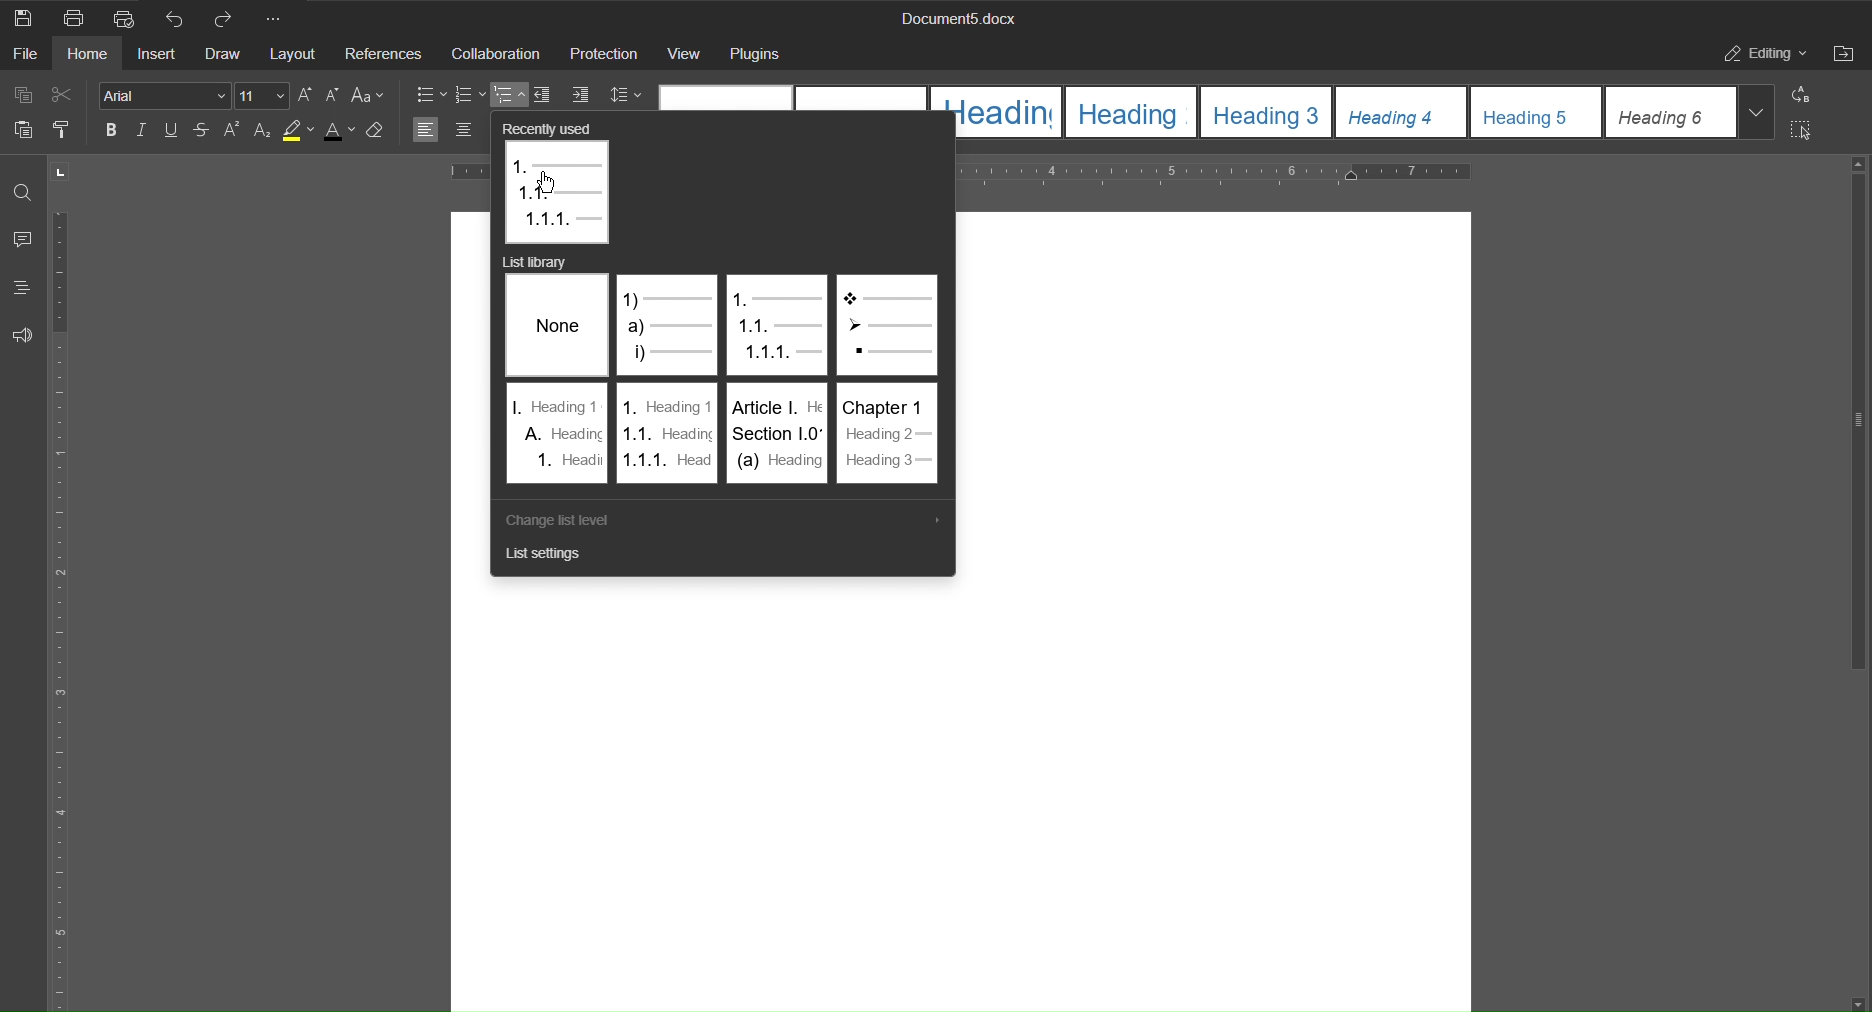 Image resolution: width=1872 pixels, height=1012 pixels. What do you see at coordinates (606, 56) in the screenshot?
I see `Protection` at bounding box center [606, 56].